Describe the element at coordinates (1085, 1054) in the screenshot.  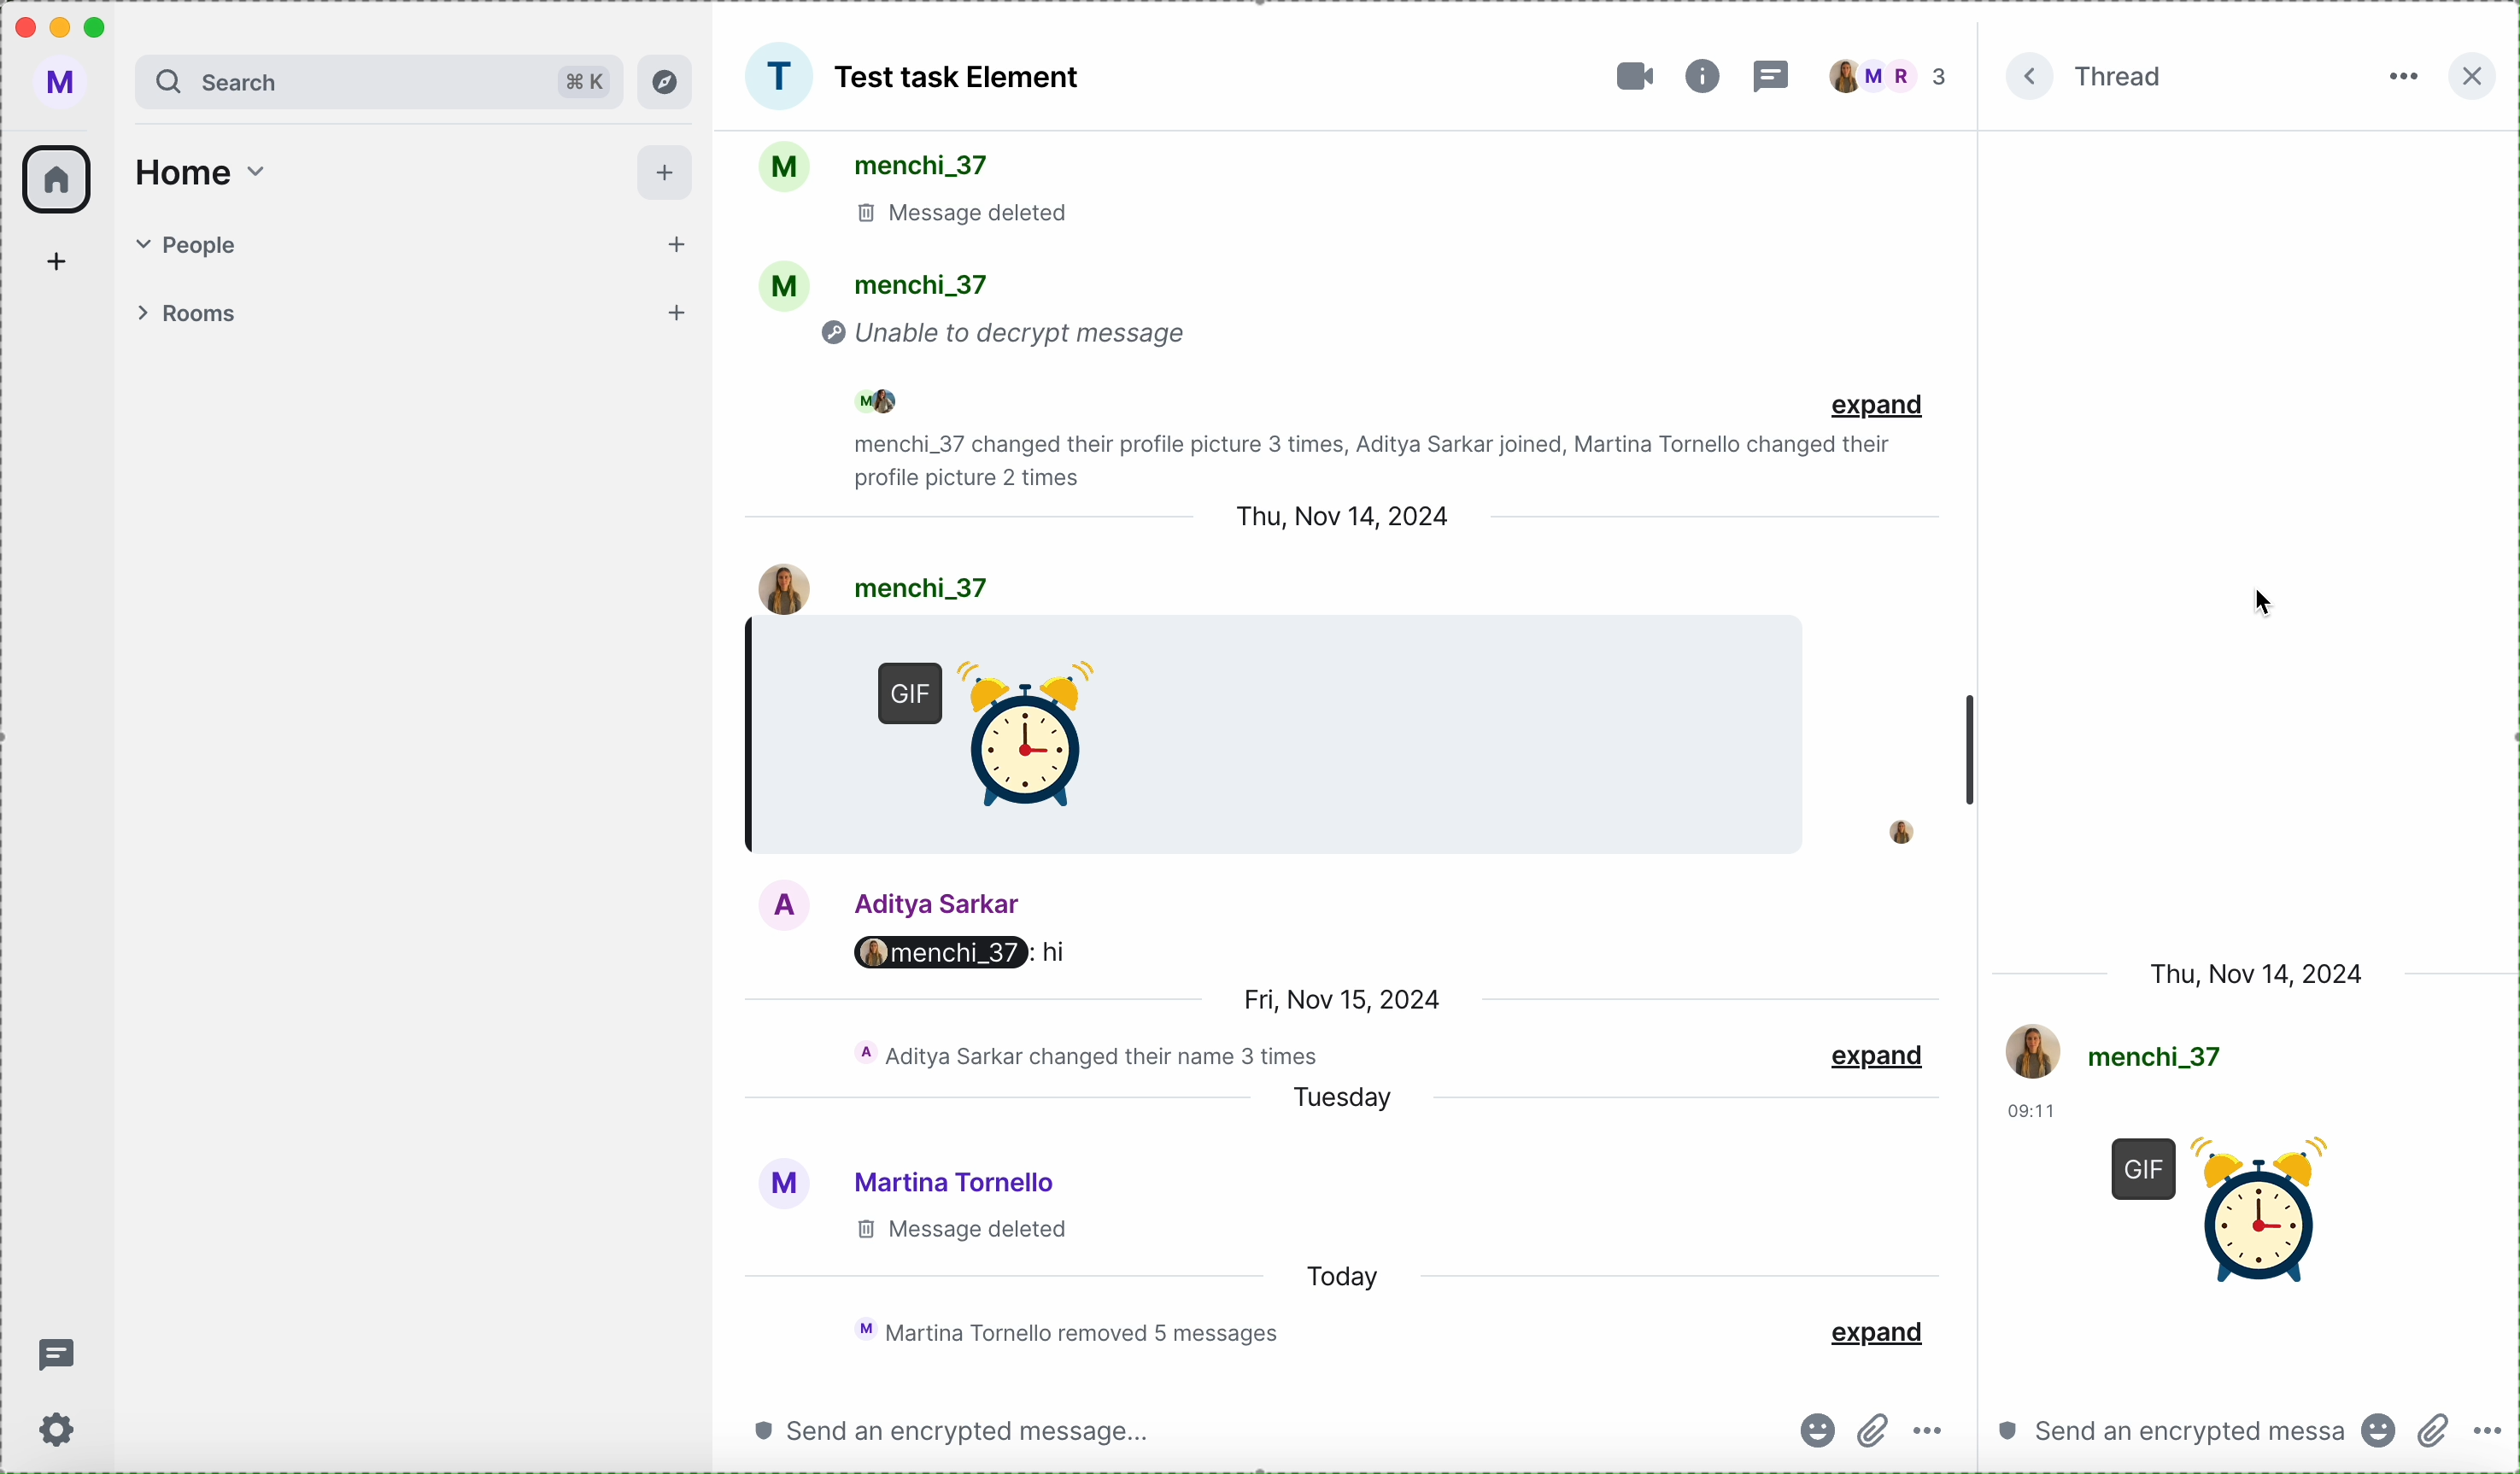
I see `chat activity of the day` at that location.